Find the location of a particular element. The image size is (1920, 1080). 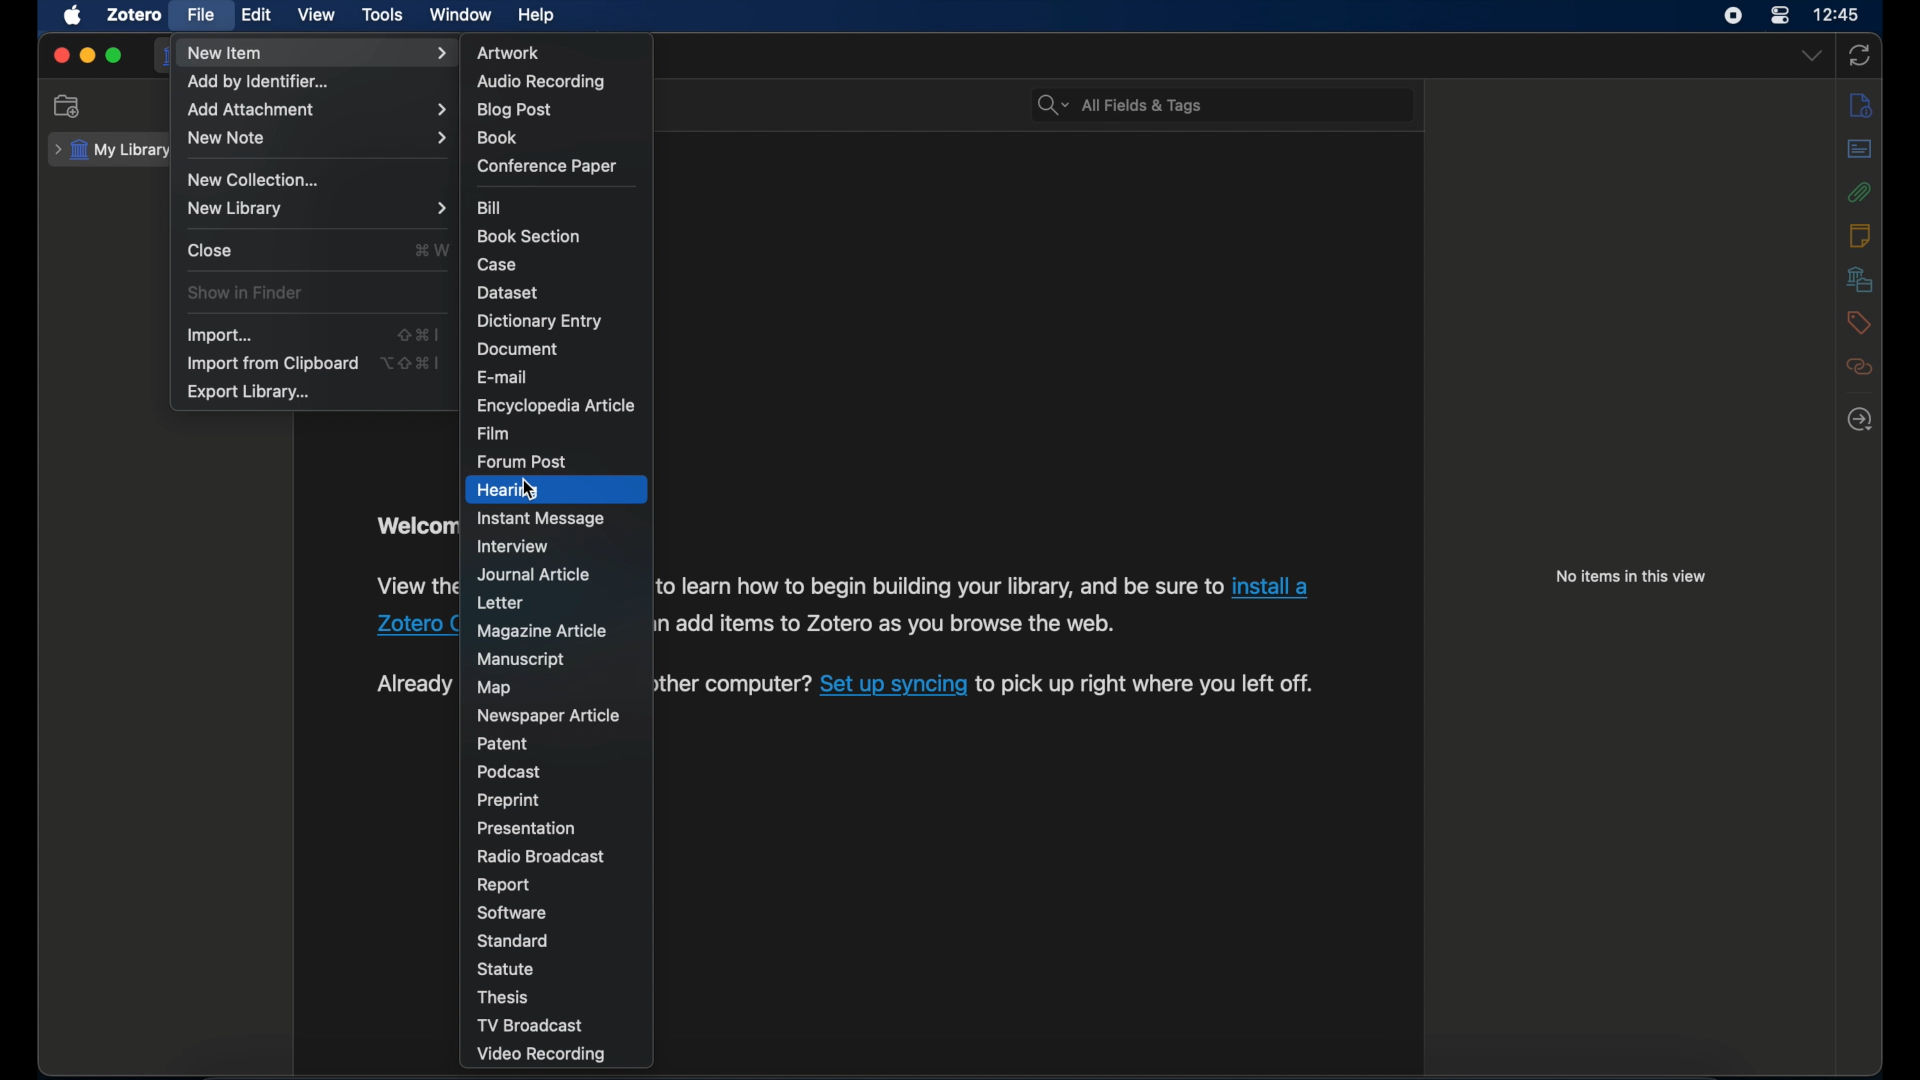

add attachment is located at coordinates (314, 110).